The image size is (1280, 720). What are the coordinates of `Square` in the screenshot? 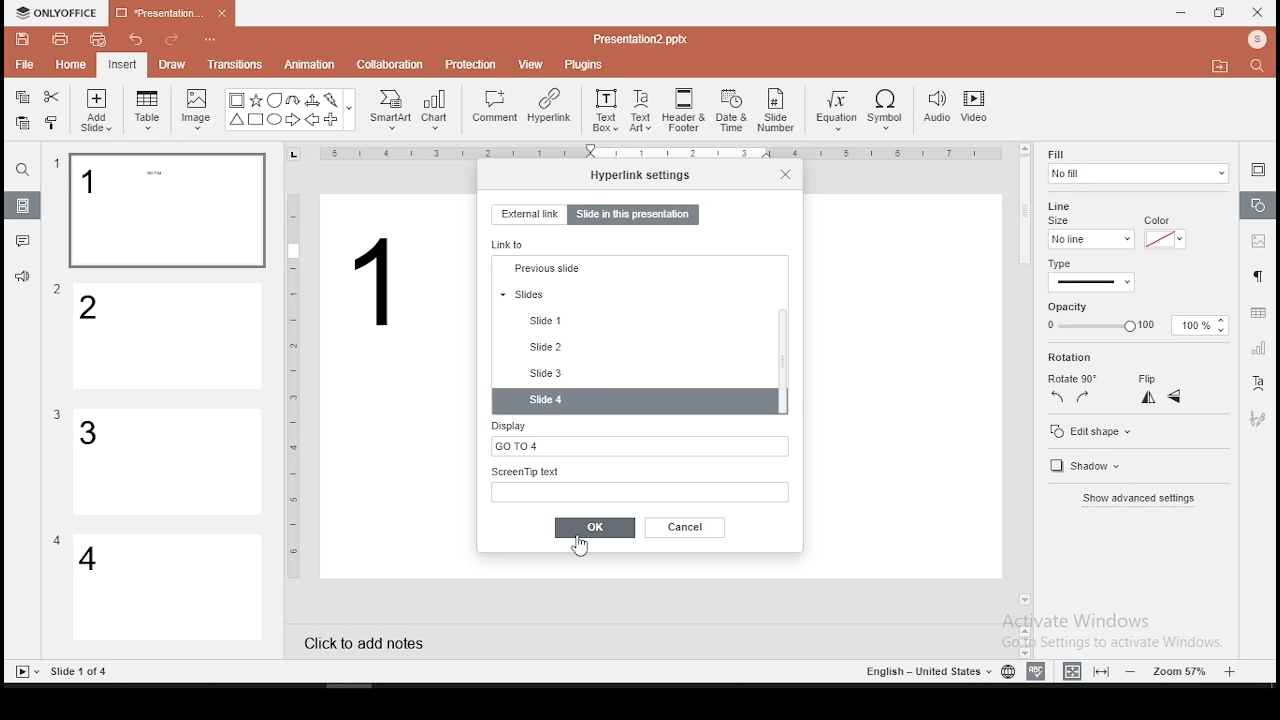 It's located at (255, 121).